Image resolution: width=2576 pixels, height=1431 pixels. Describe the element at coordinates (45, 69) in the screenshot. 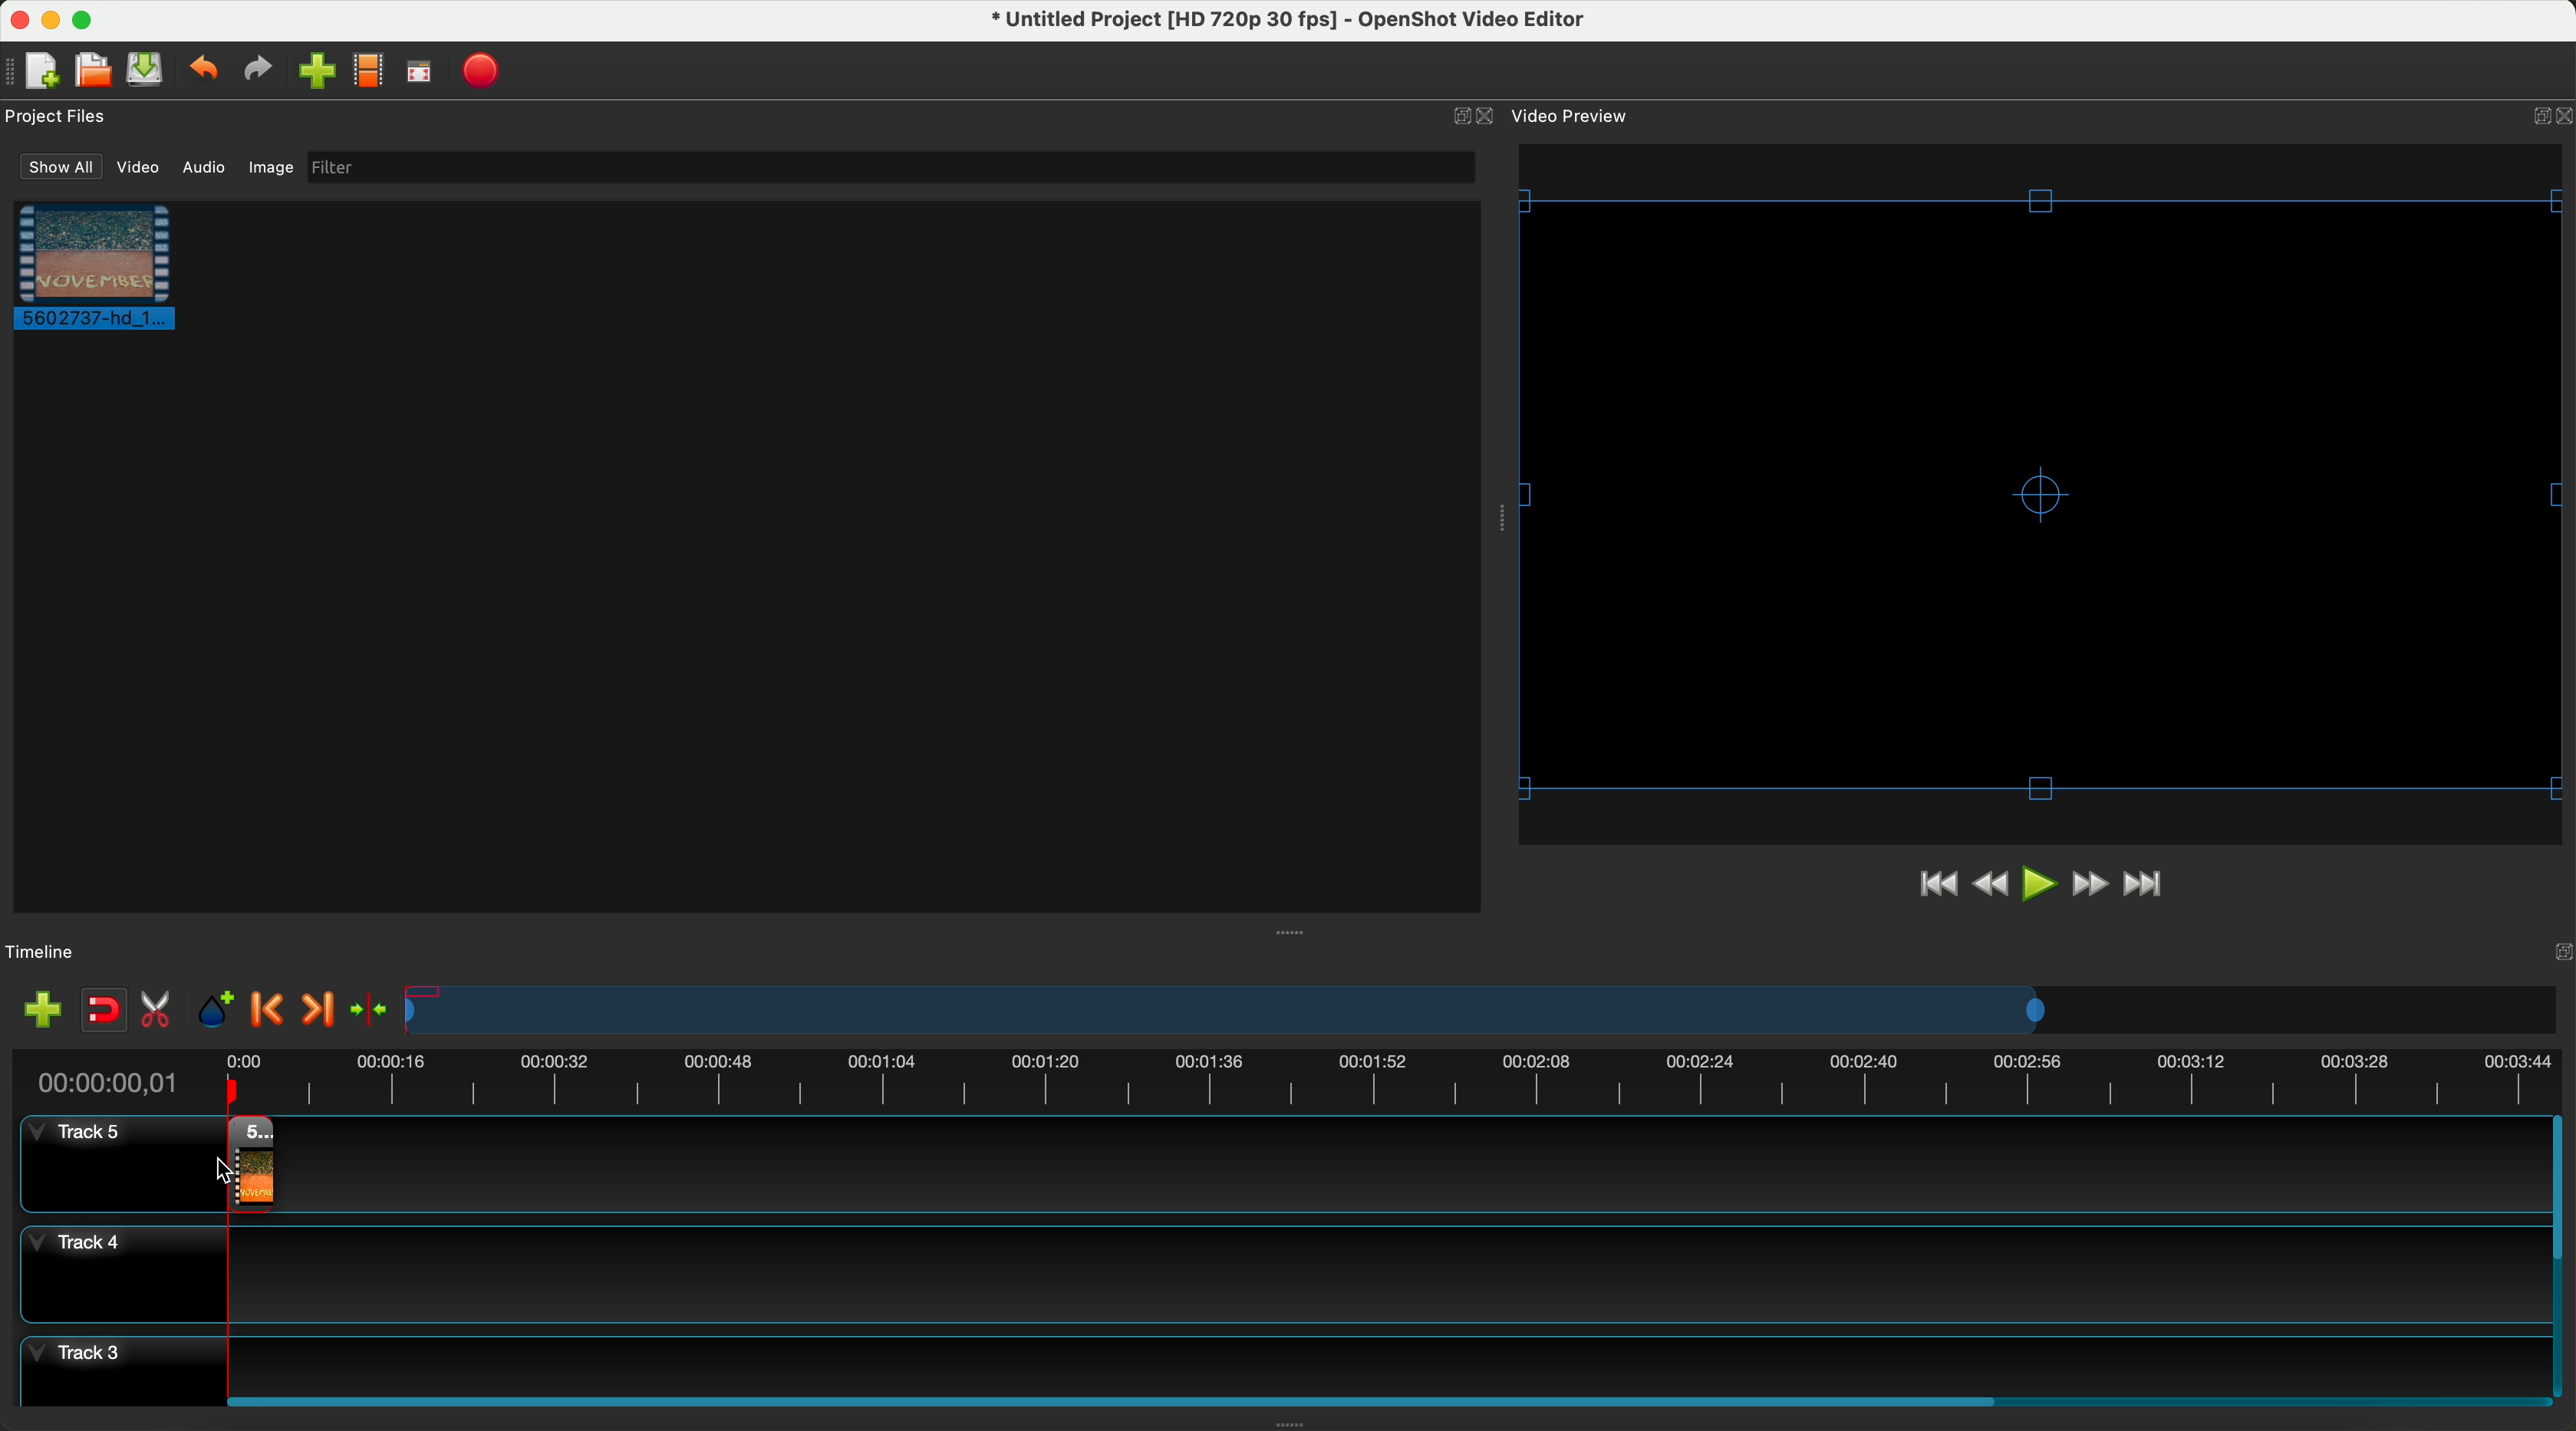

I see `new project` at that location.